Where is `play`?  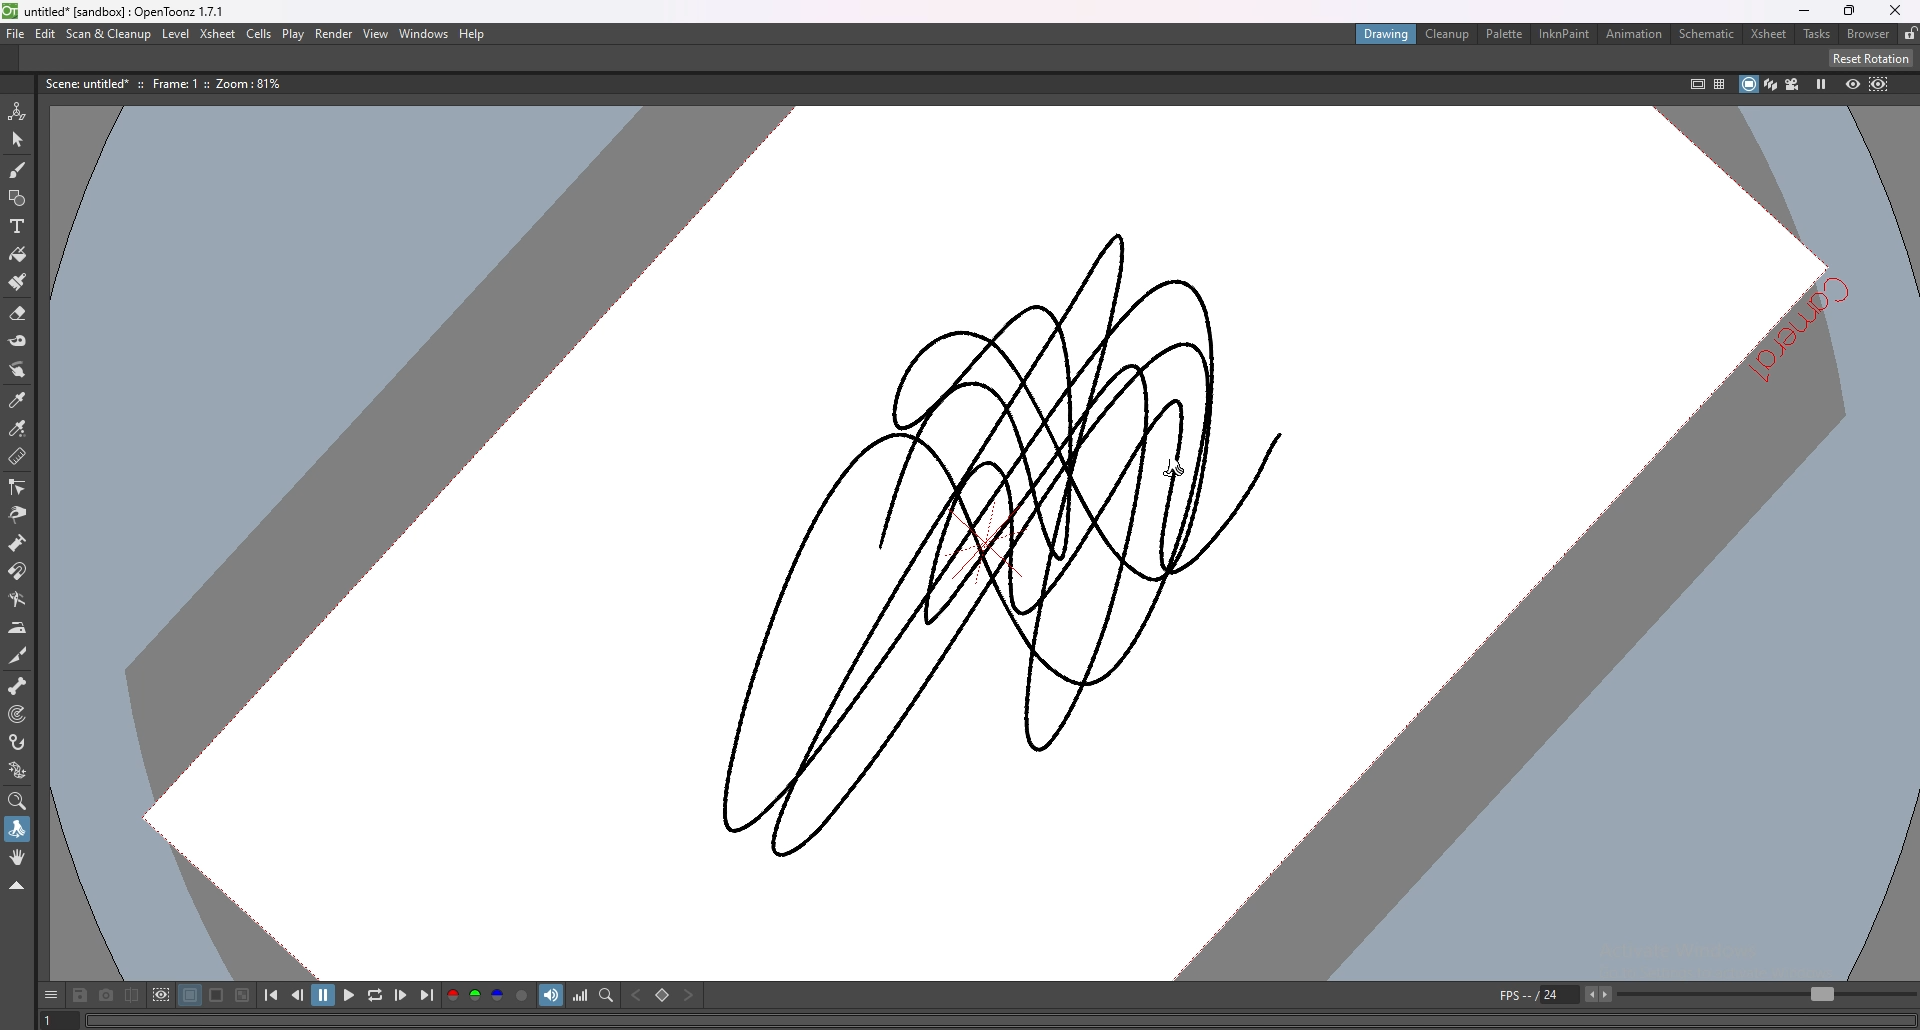 play is located at coordinates (294, 33).